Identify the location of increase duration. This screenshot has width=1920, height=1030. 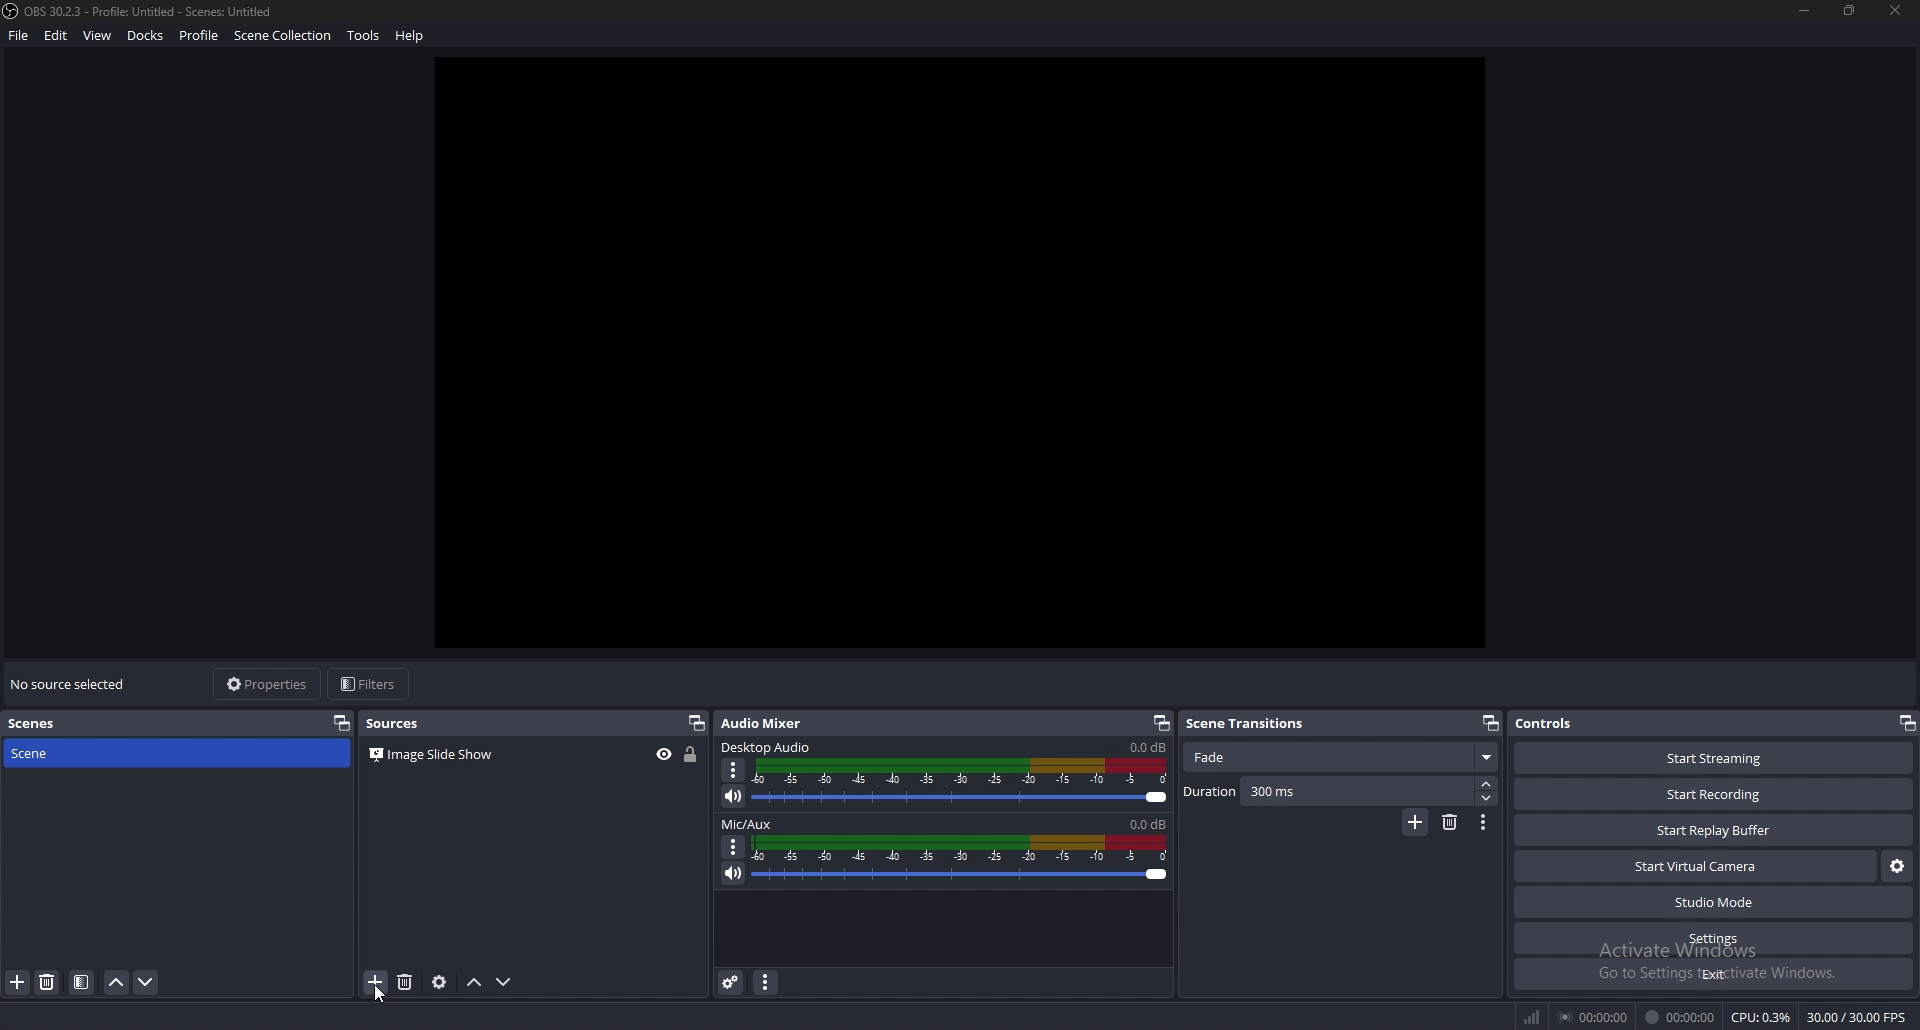
(1487, 784).